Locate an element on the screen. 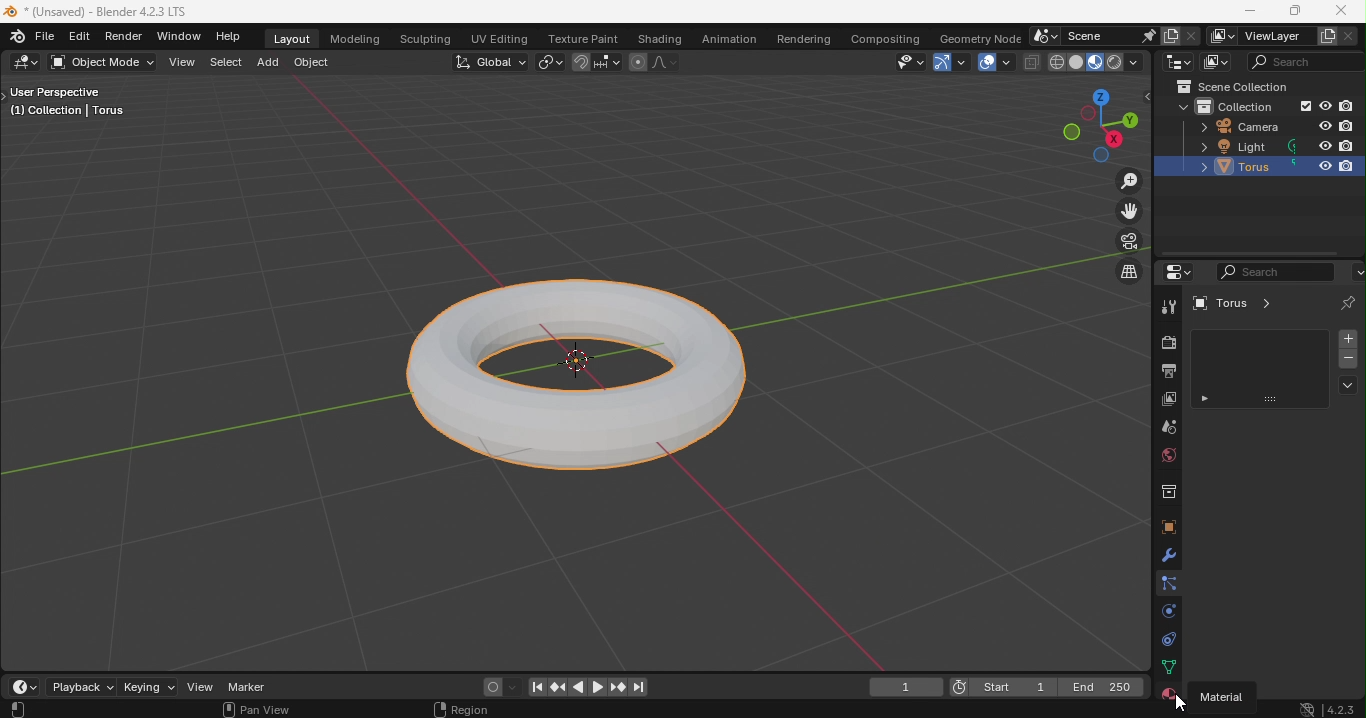 The image size is (1366, 718). Use a preset viewpoint is located at coordinates (1096, 125).